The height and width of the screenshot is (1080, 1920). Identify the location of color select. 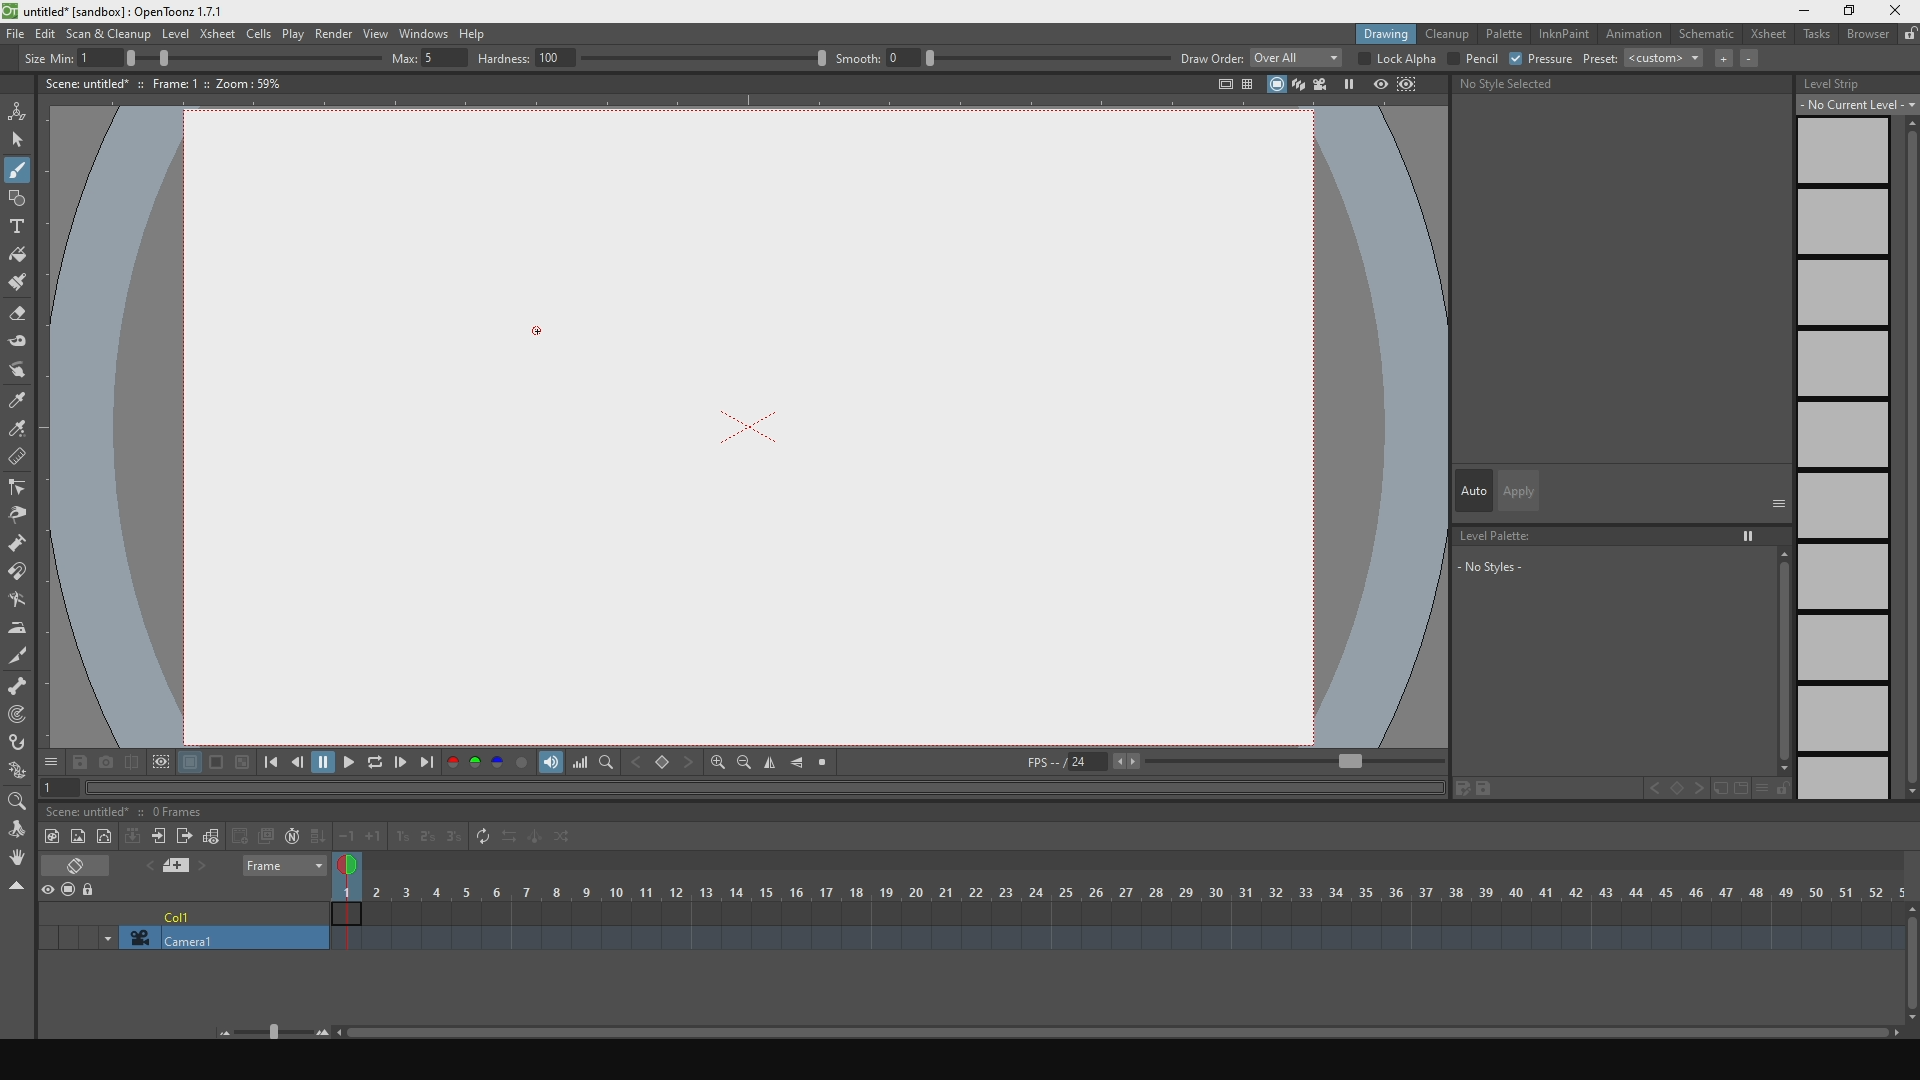
(19, 431).